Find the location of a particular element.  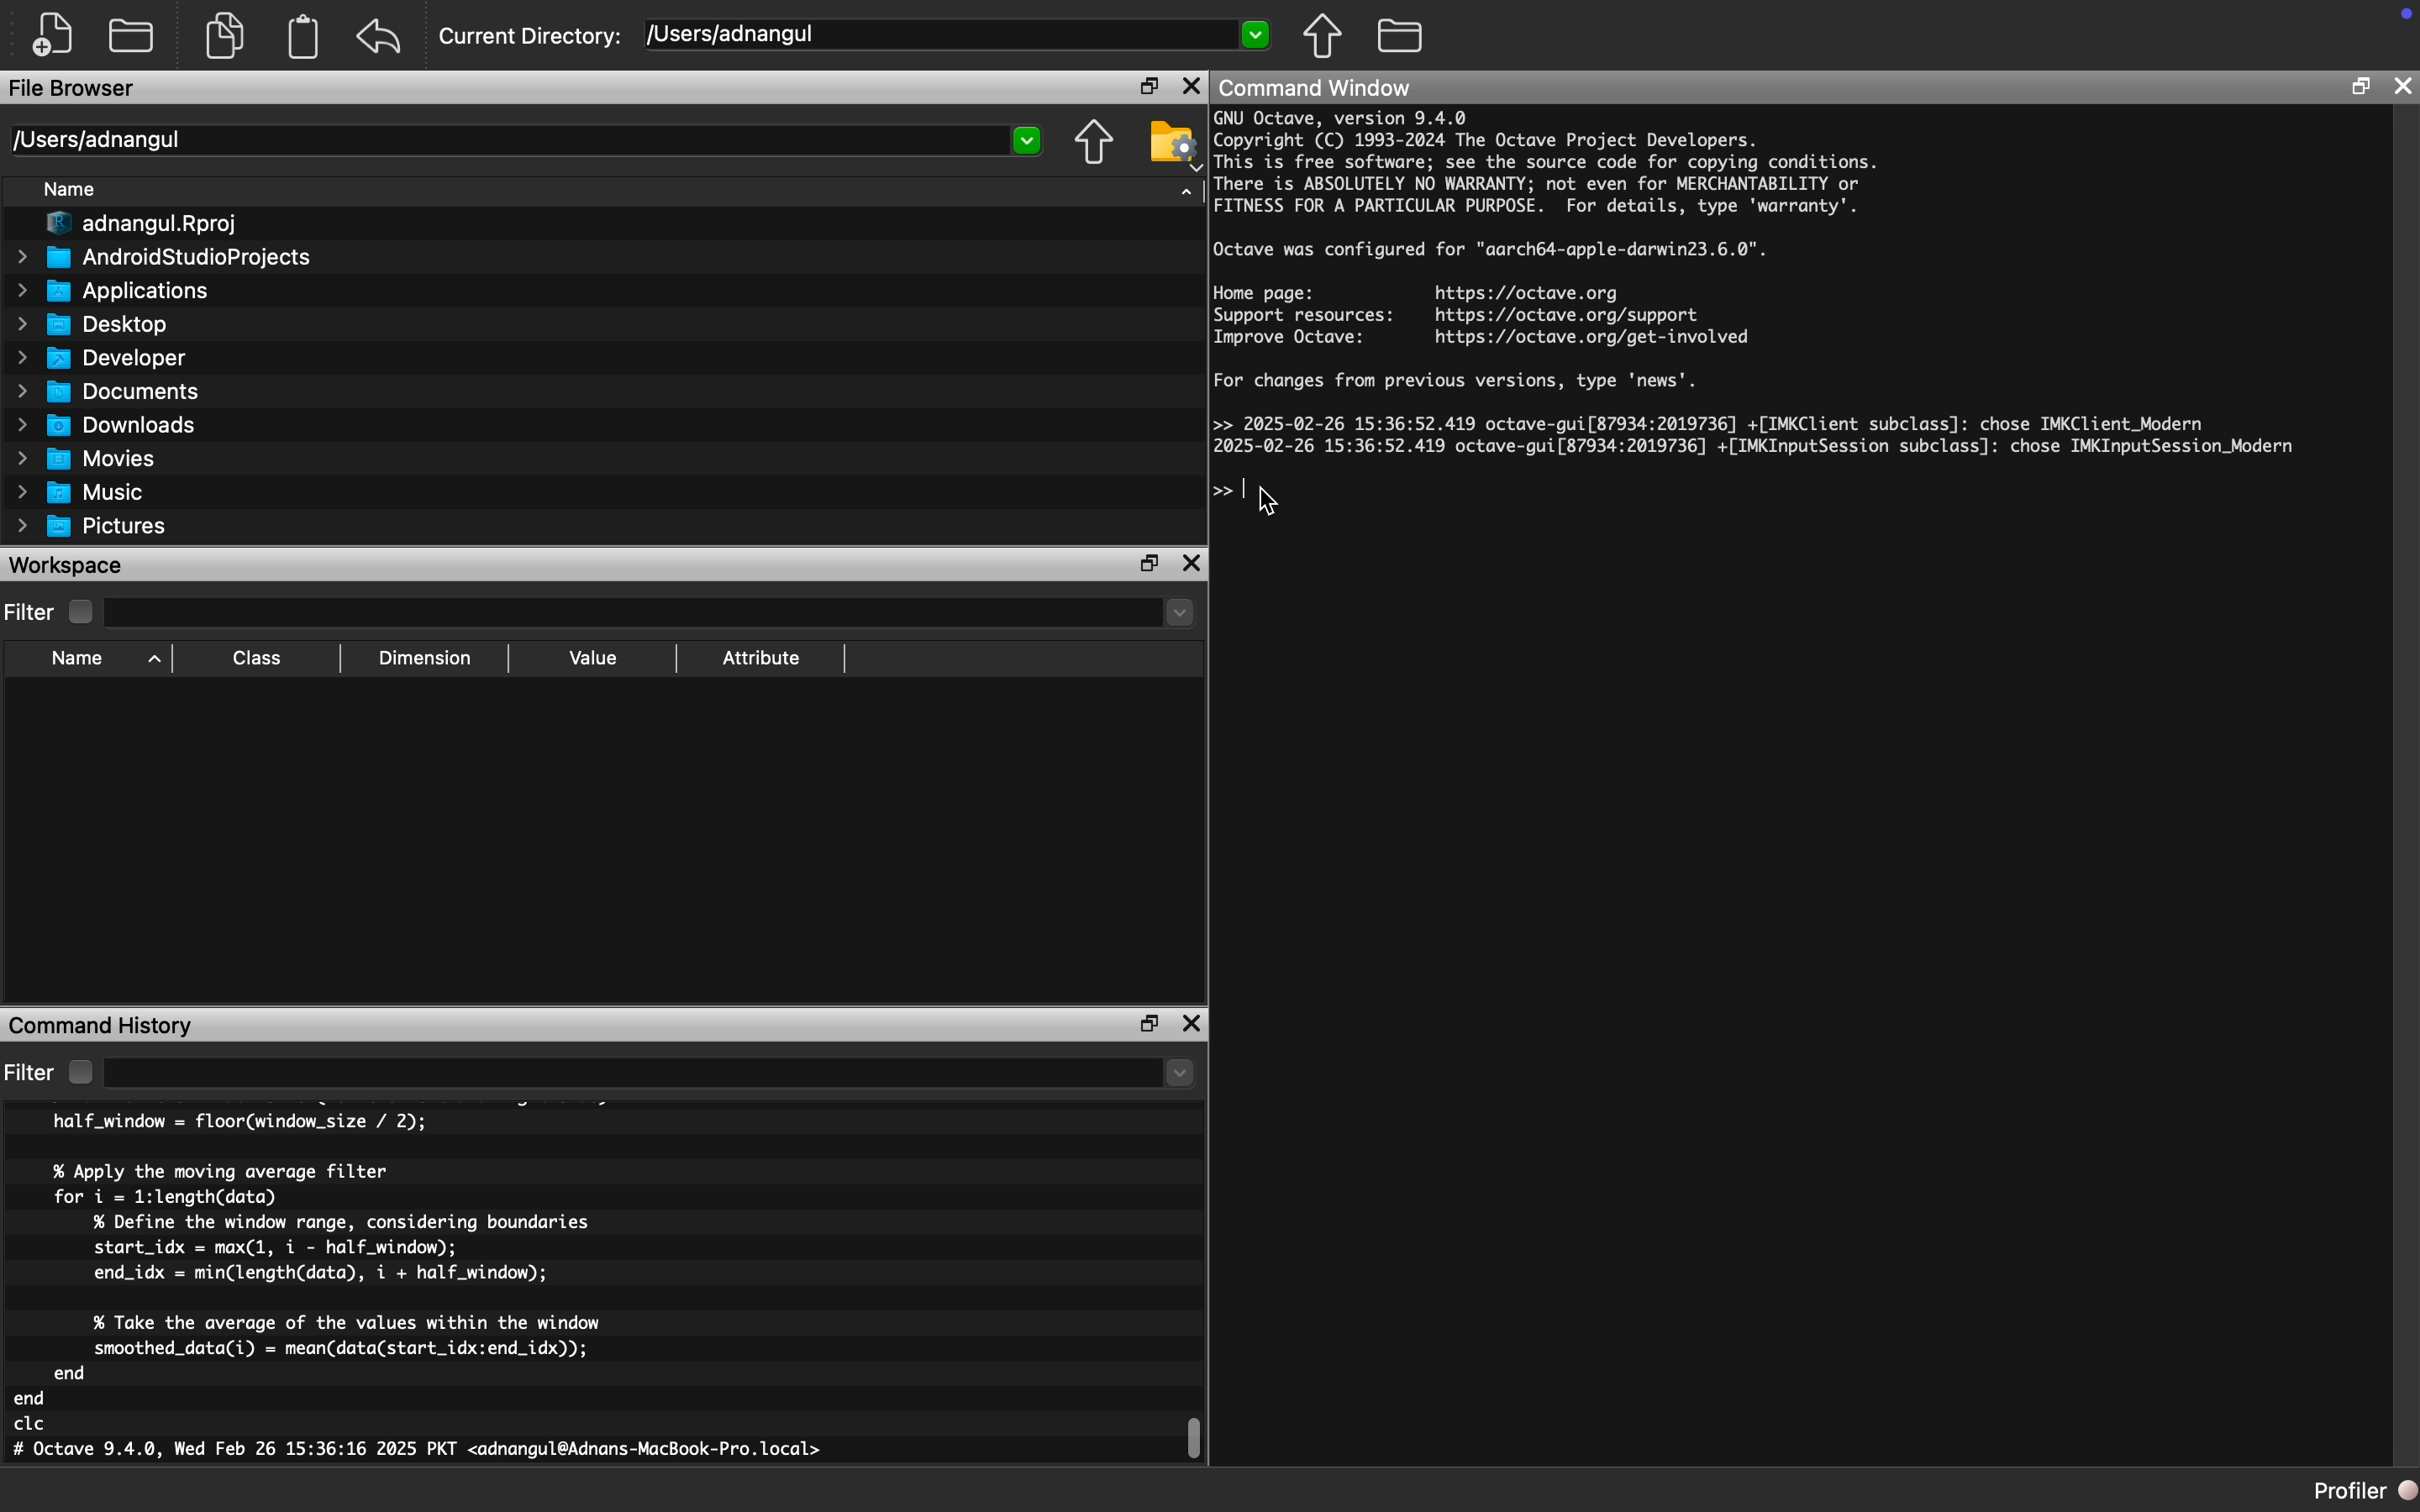

Name is located at coordinates (71, 189).